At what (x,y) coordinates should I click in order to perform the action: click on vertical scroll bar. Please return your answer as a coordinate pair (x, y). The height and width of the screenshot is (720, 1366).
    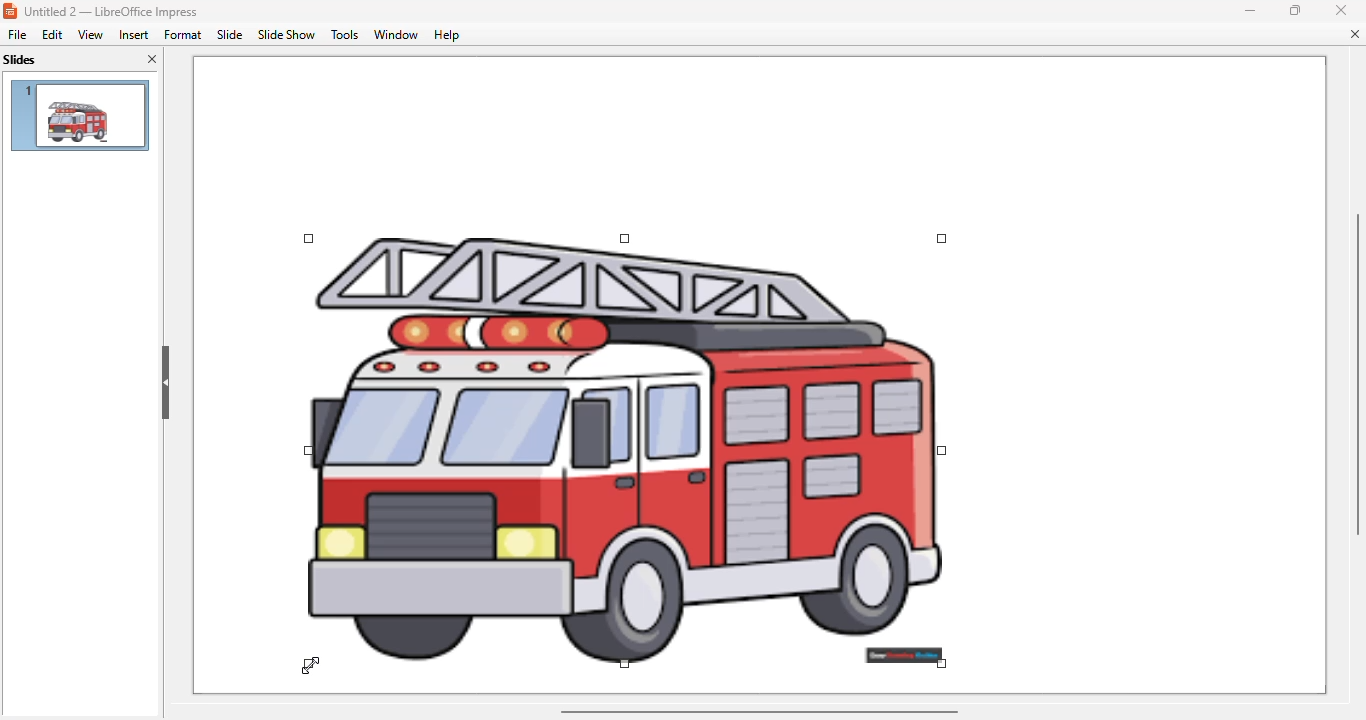
    Looking at the image, I should click on (1355, 375).